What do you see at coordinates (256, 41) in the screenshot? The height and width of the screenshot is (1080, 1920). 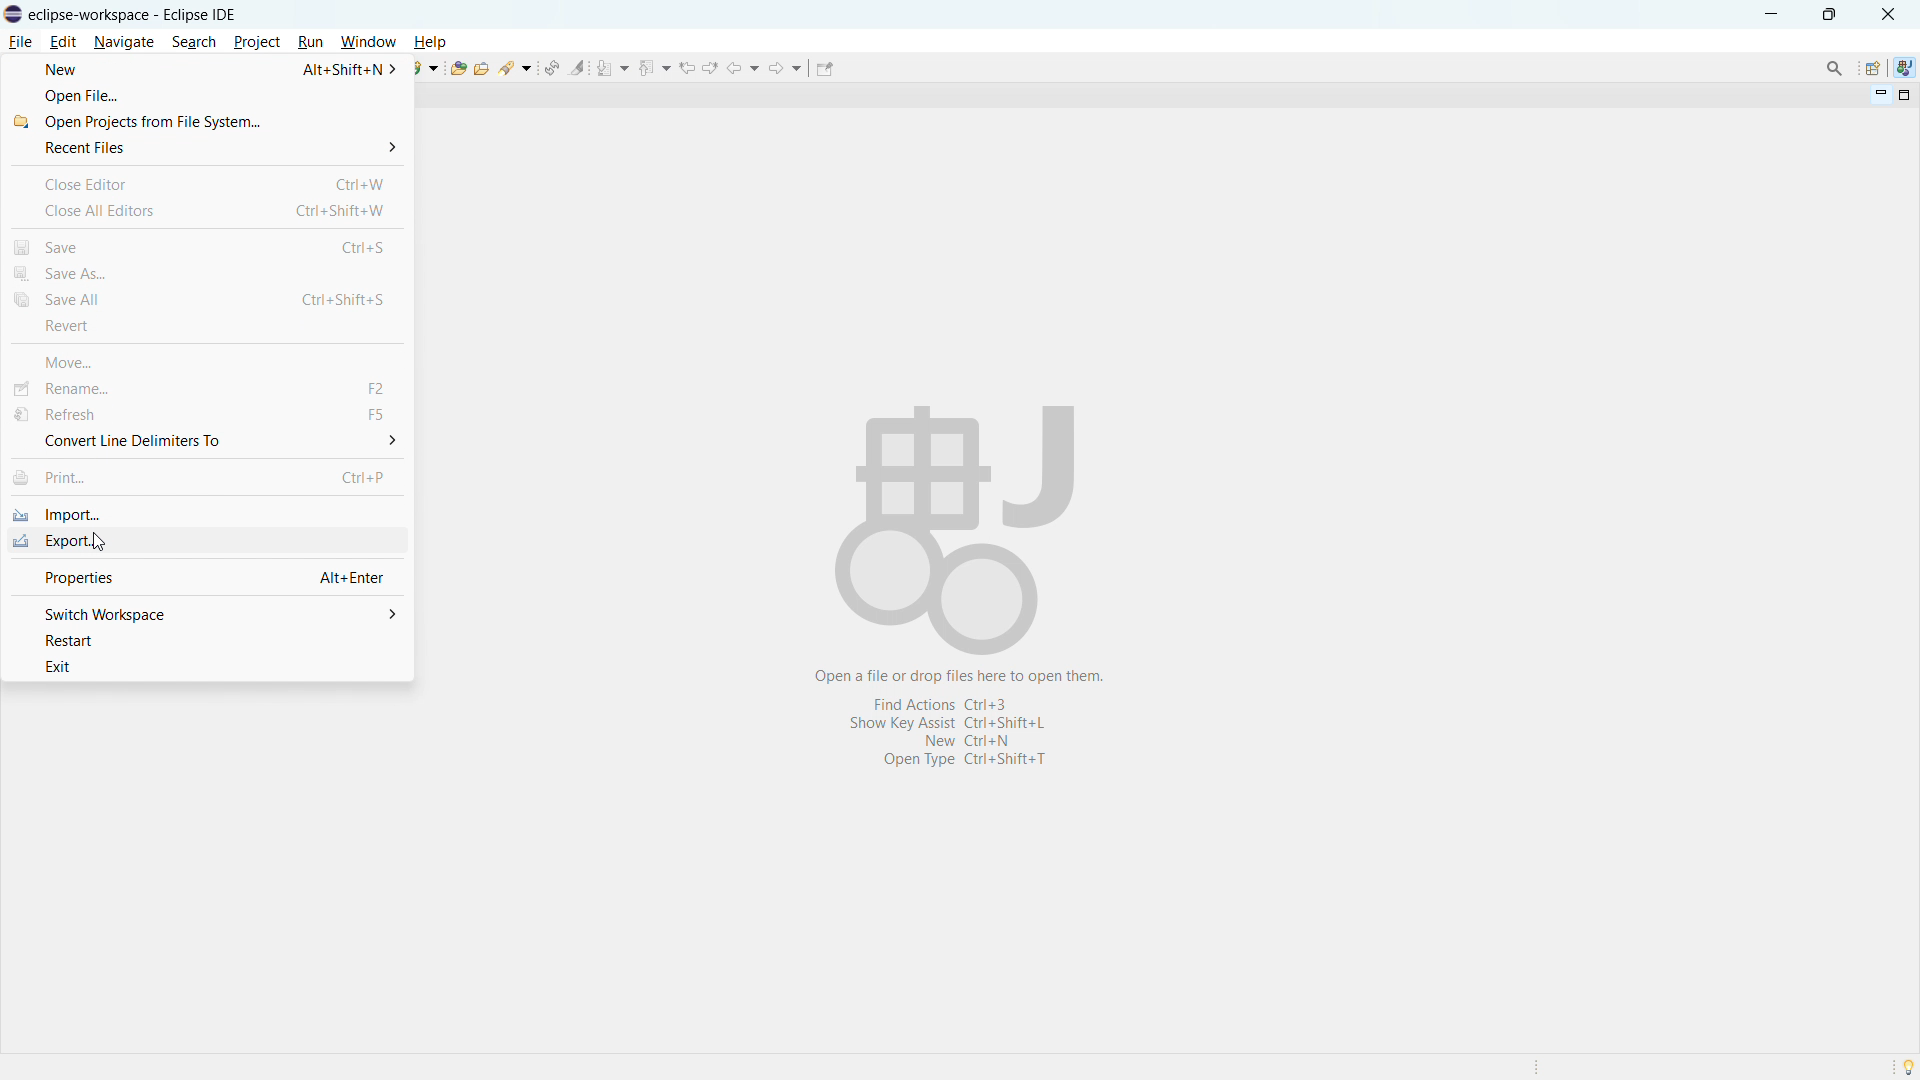 I see `project` at bounding box center [256, 41].